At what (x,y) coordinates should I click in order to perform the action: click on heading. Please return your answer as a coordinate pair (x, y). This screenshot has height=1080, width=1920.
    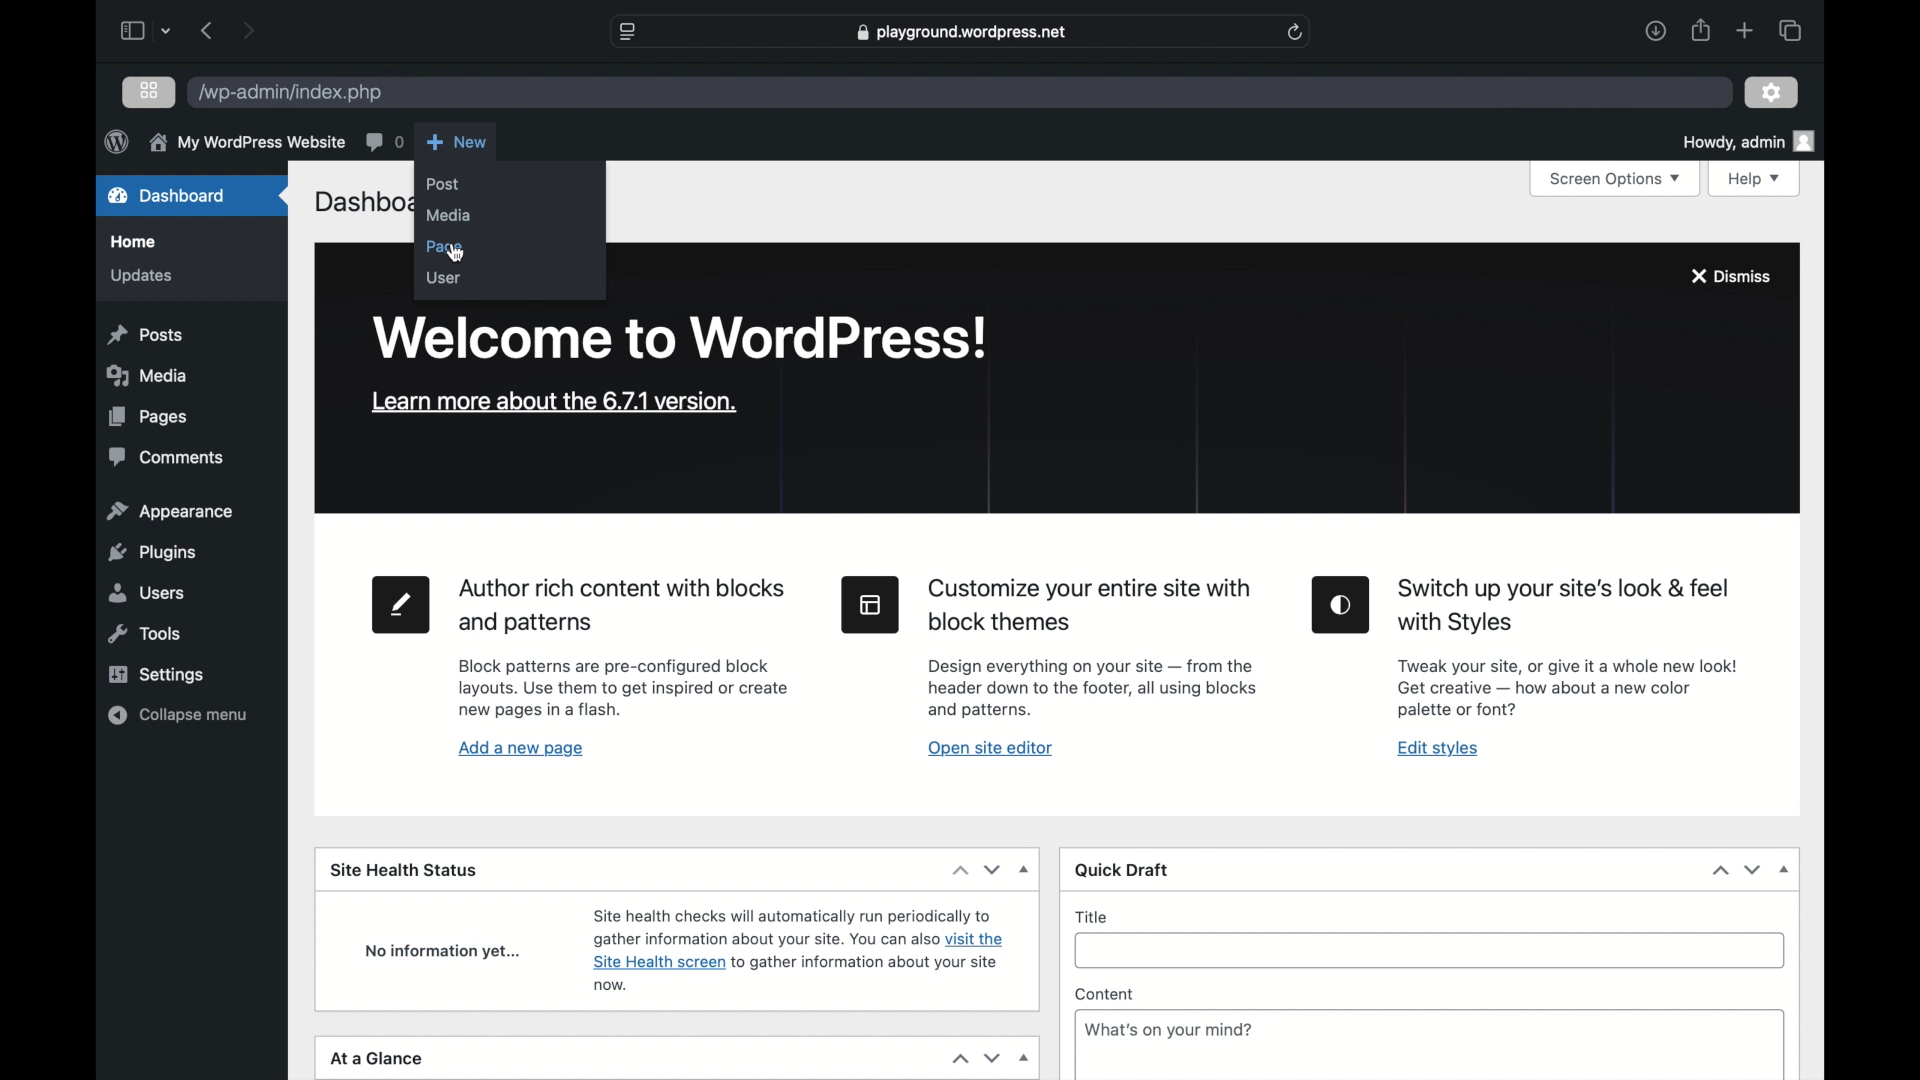
    Looking at the image, I should click on (1091, 605).